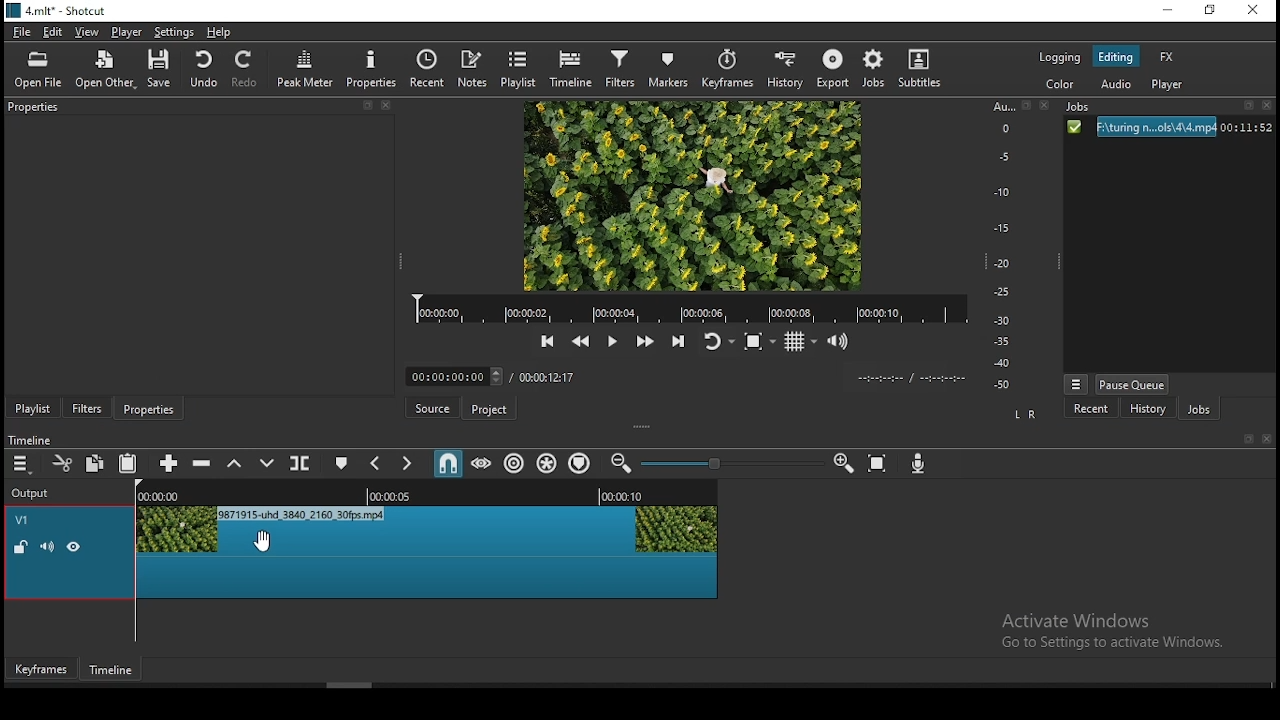 The height and width of the screenshot is (720, 1280). Describe the element at coordinates (1023, 414) in the screenshot. I see `Left Right` at that location.